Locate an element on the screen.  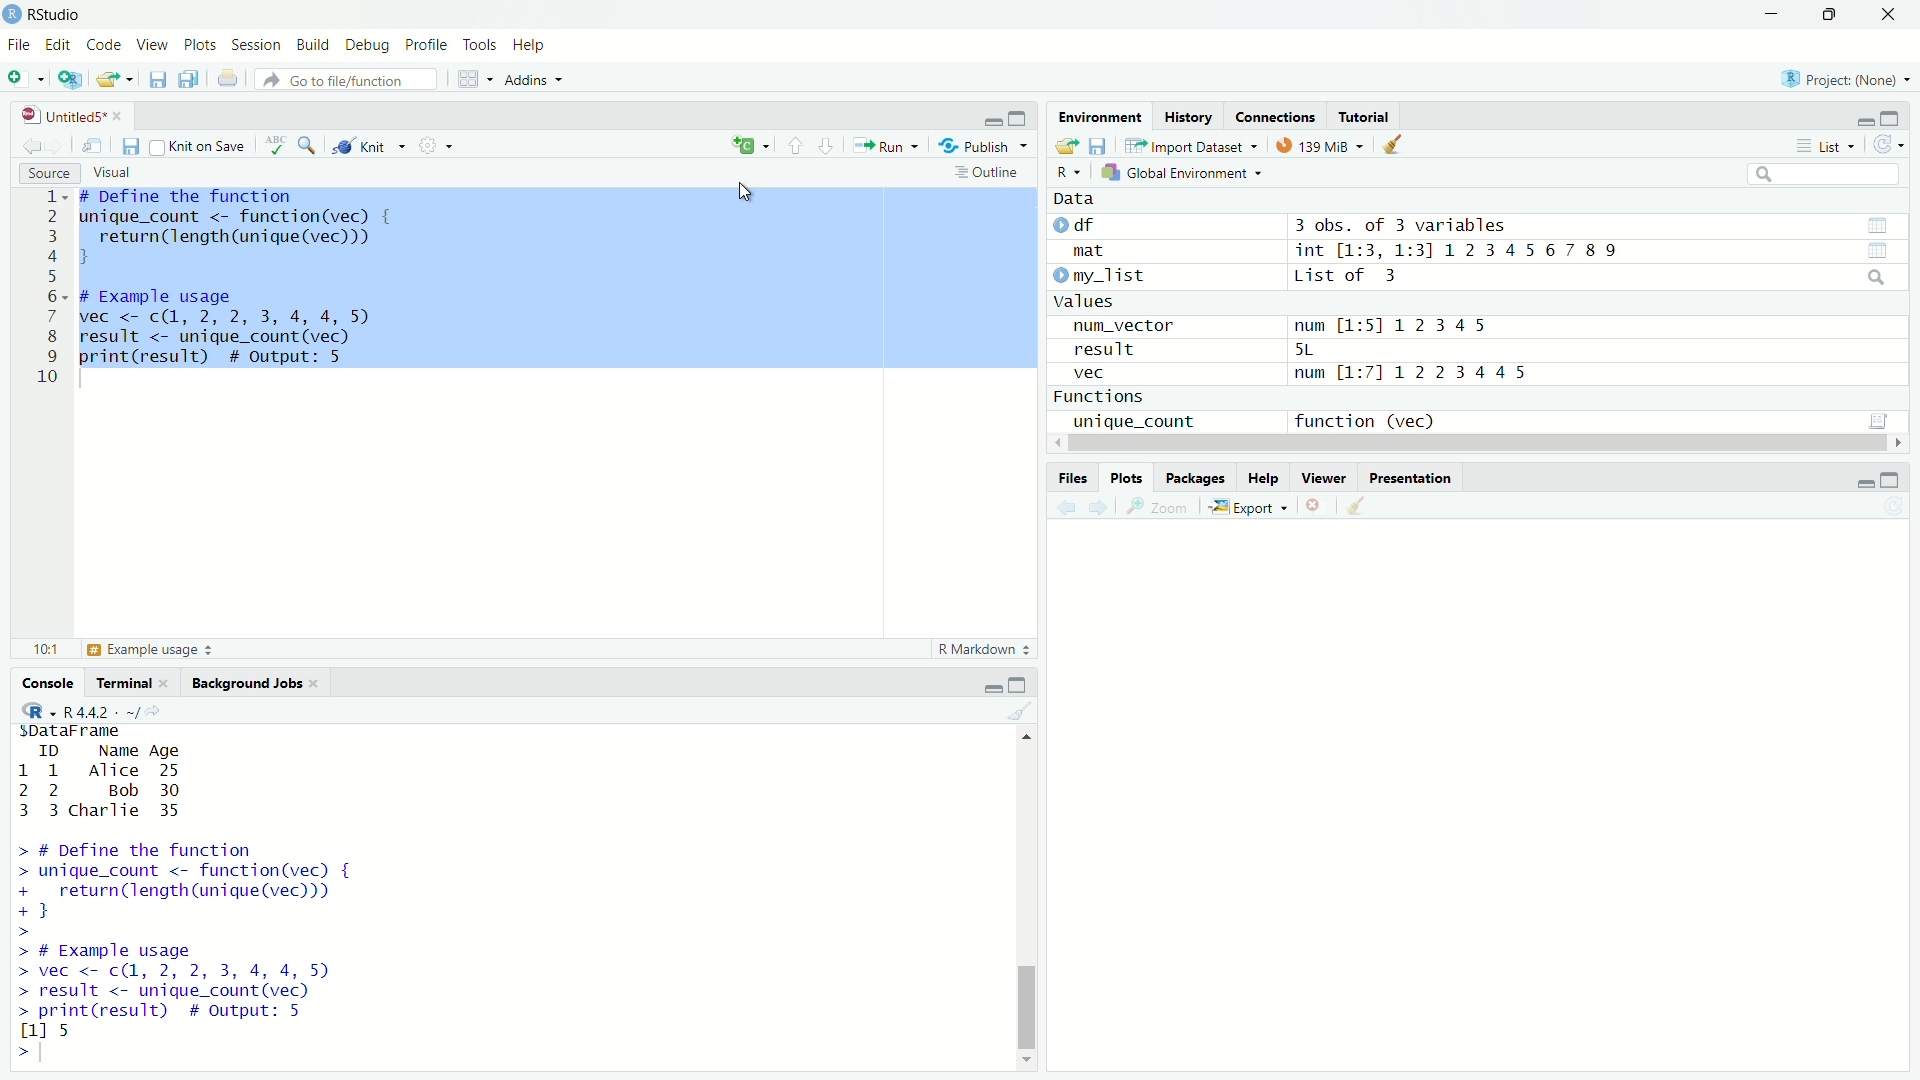
clear all plots is located at coordinates (1361, 506).